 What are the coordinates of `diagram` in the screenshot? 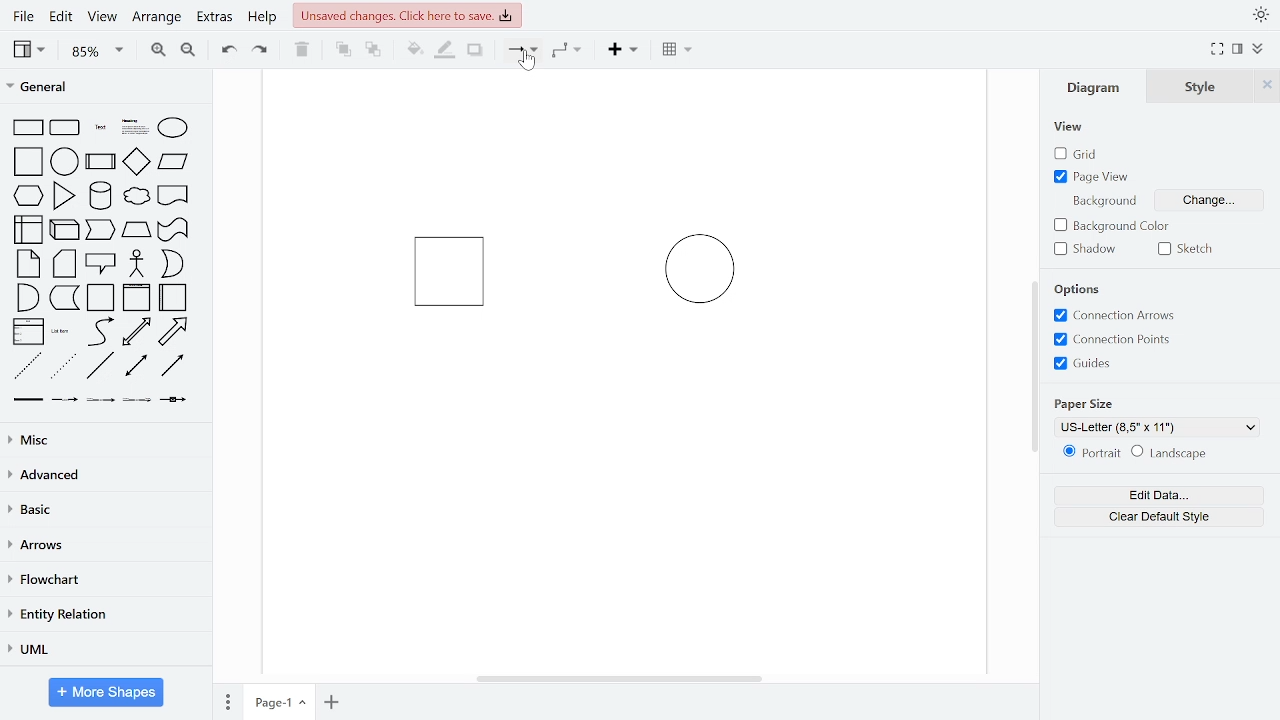 It's located at (1098, 86).